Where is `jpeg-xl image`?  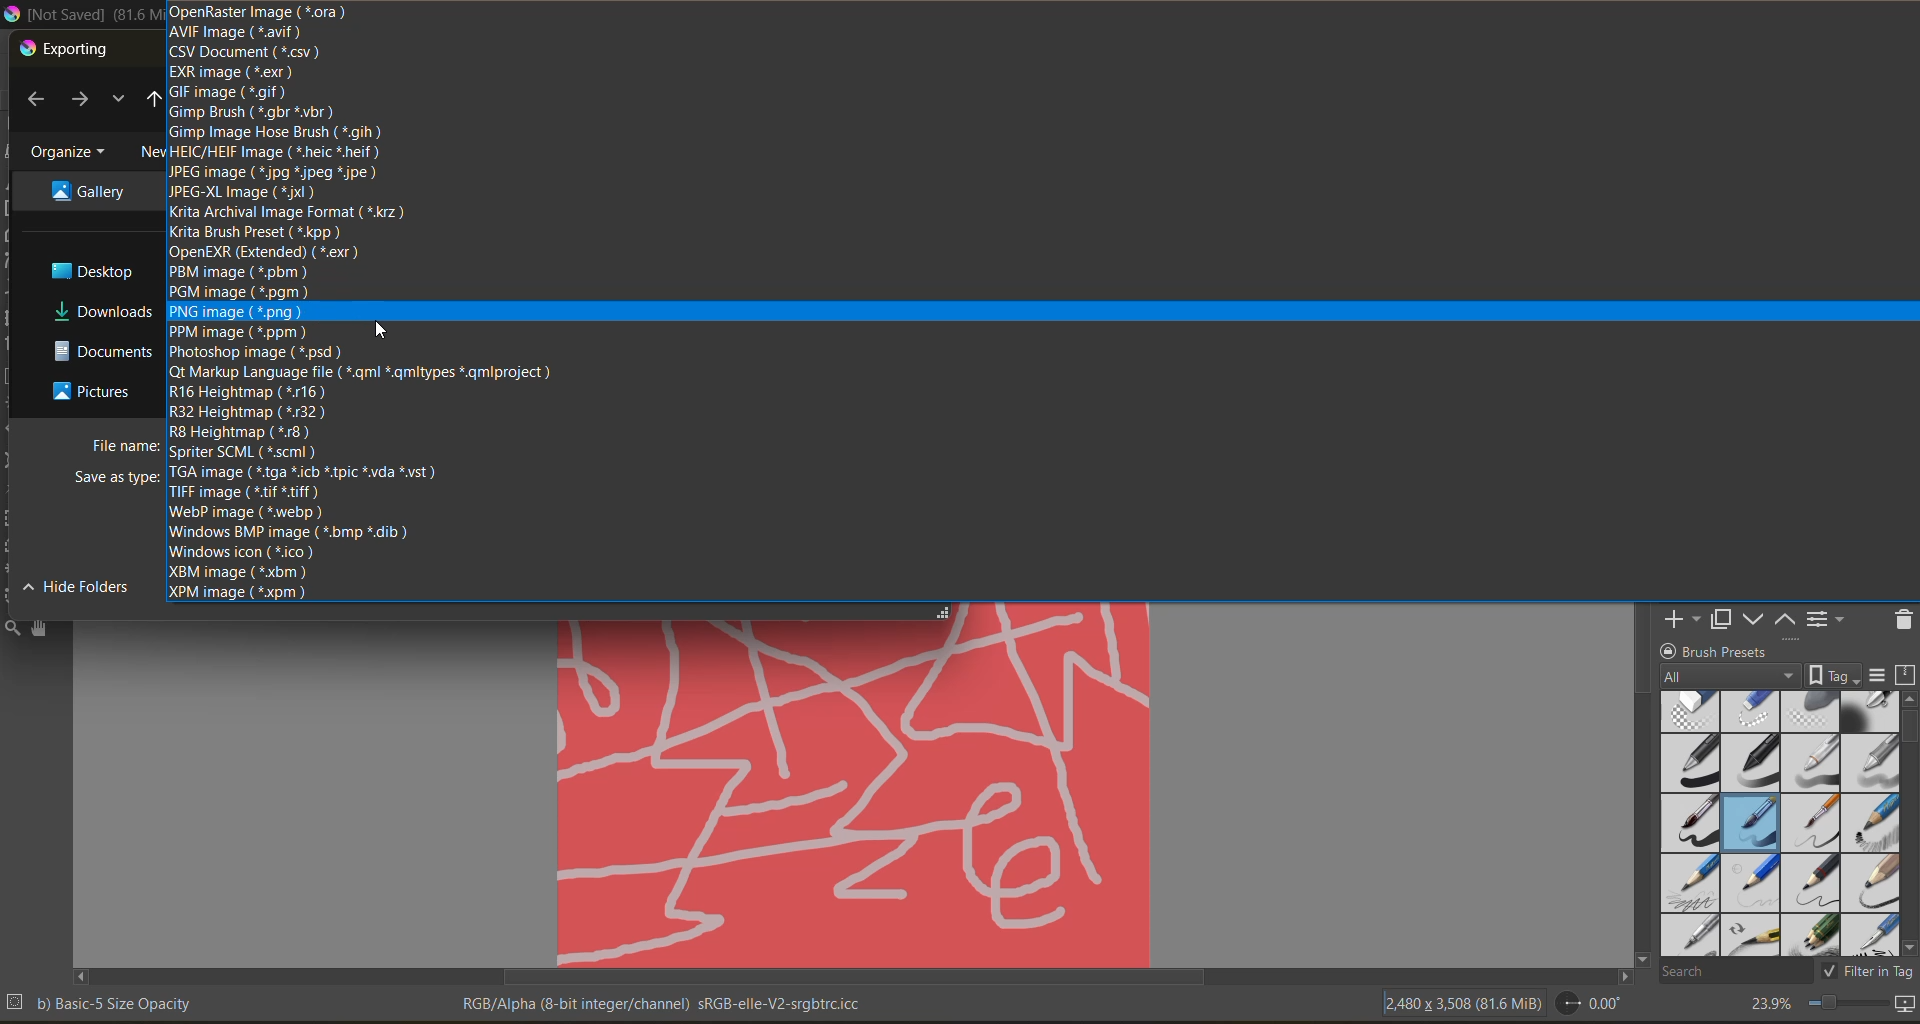 jpeg-xl image is located at coordinates (243, 193).